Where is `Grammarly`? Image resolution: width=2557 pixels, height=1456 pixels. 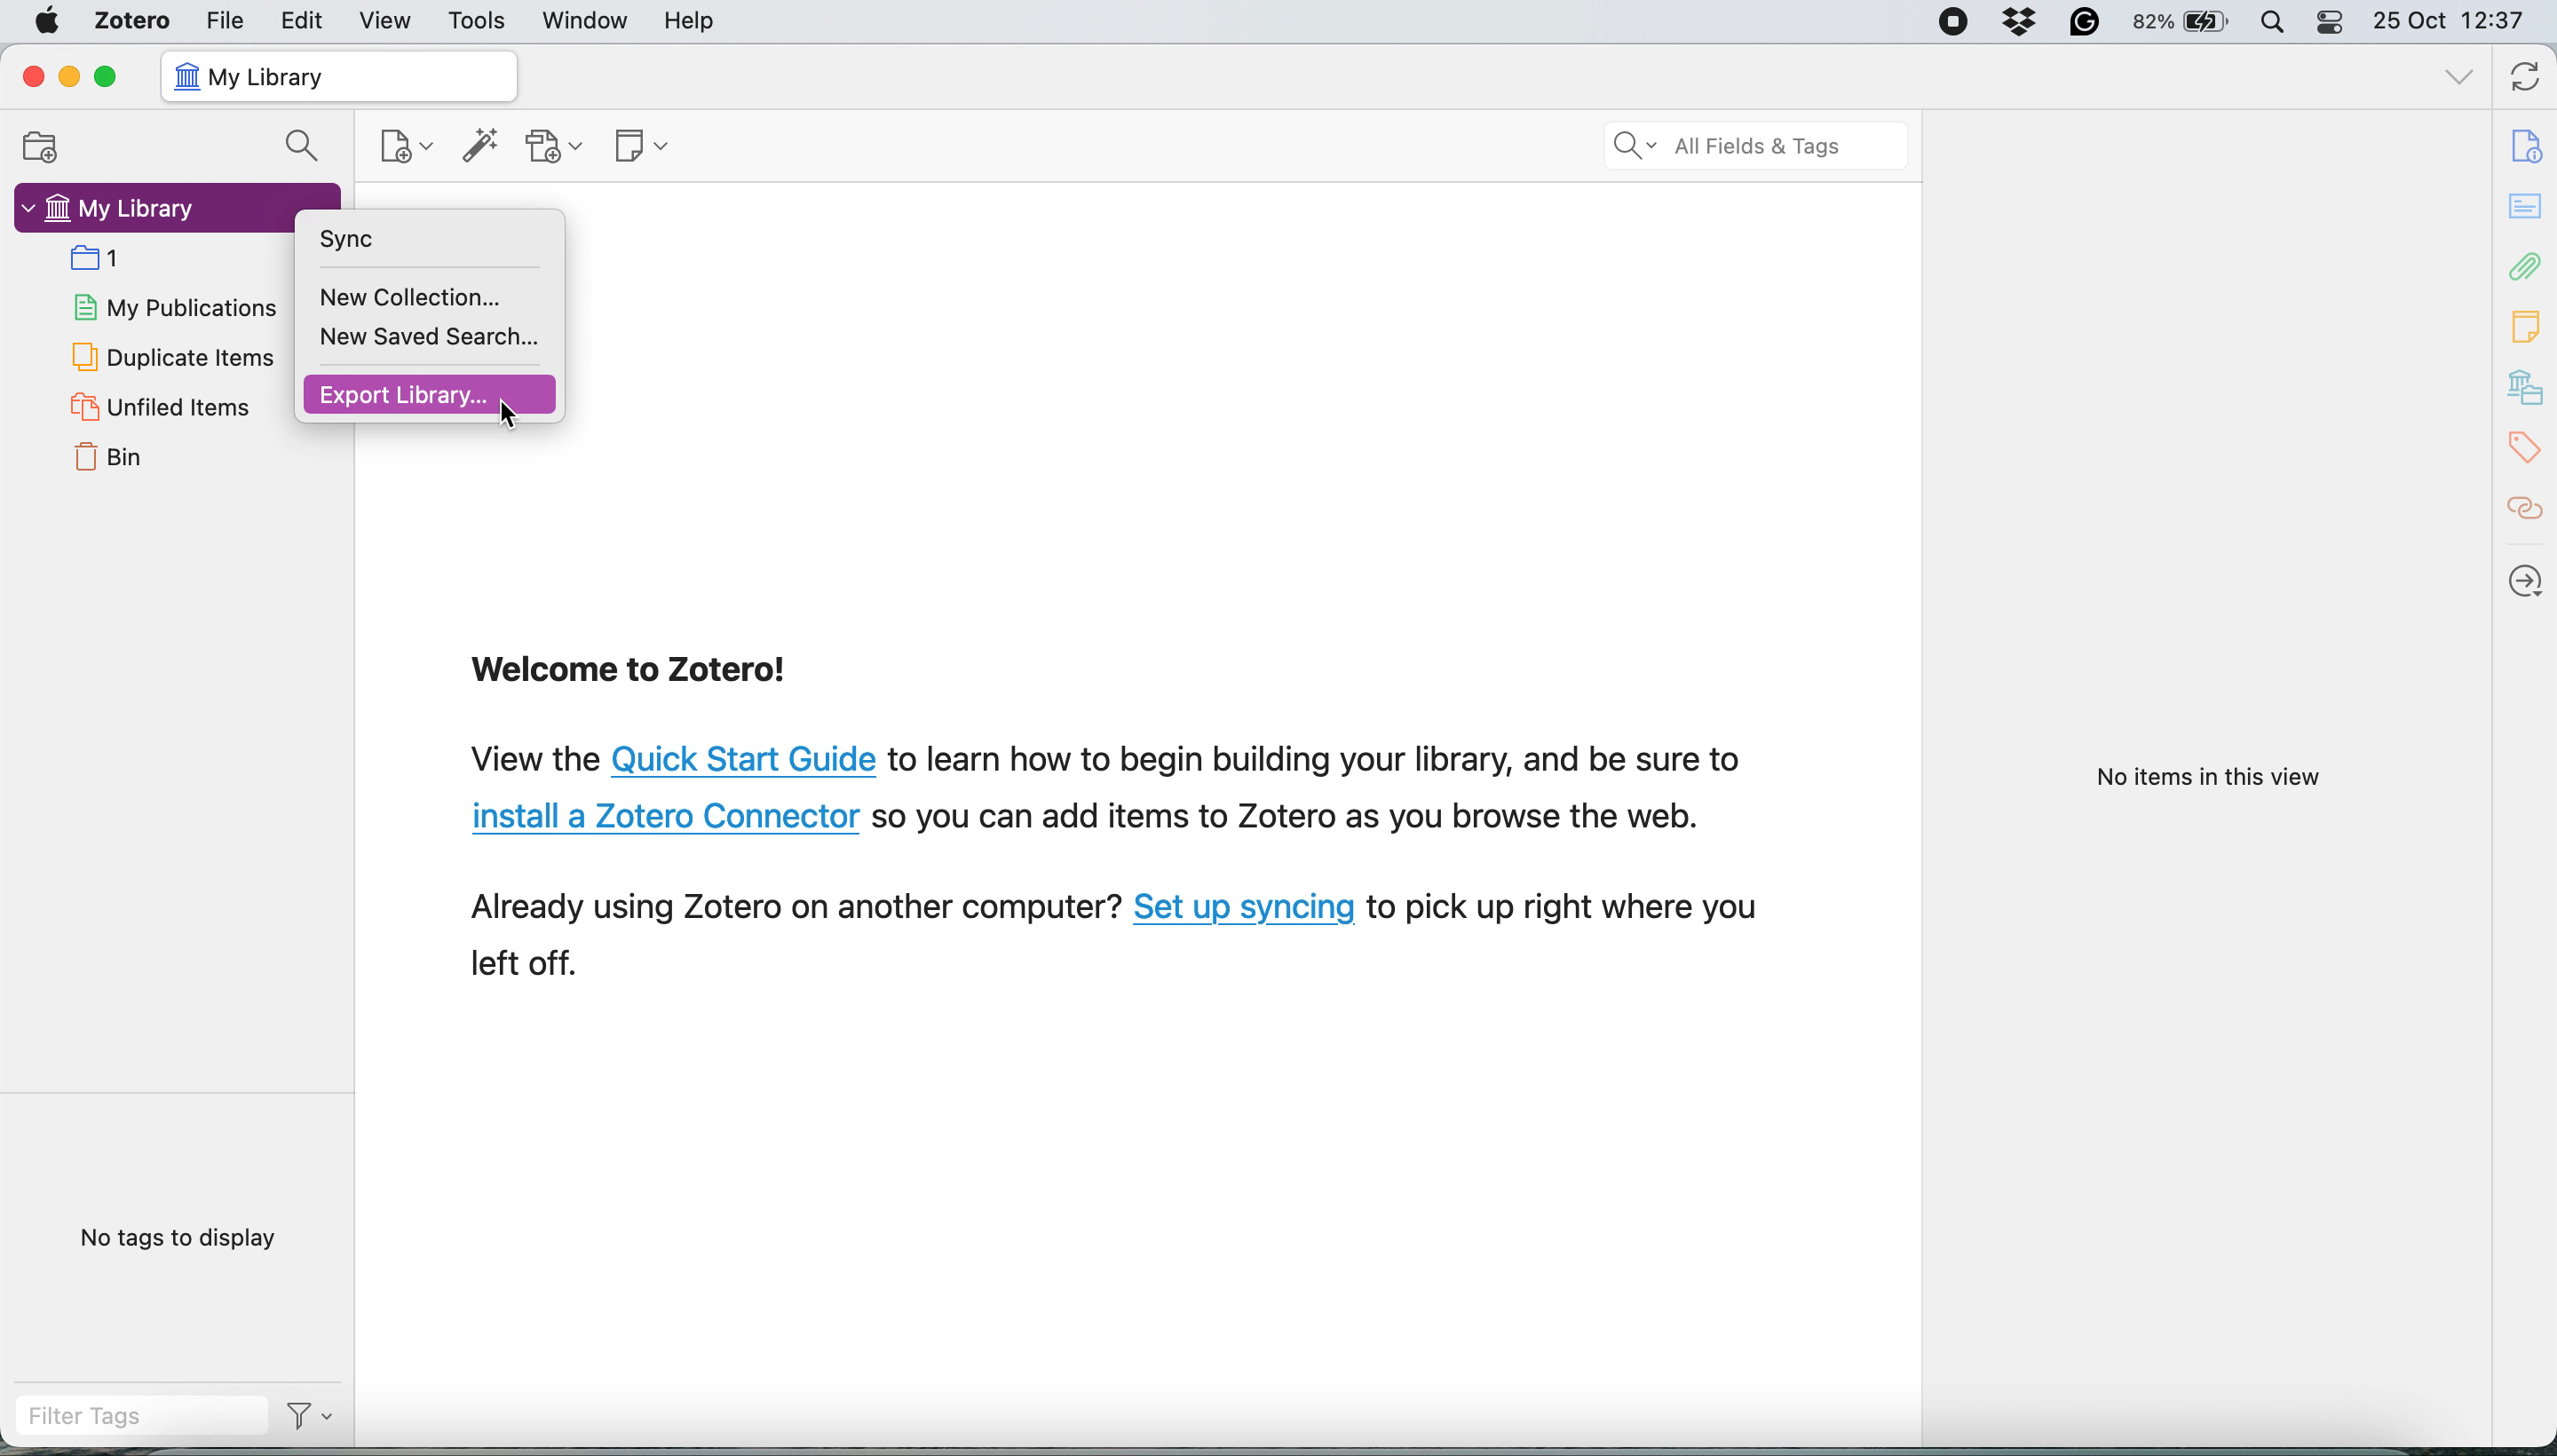 Grammarly is located at coordinates (2081, 21).